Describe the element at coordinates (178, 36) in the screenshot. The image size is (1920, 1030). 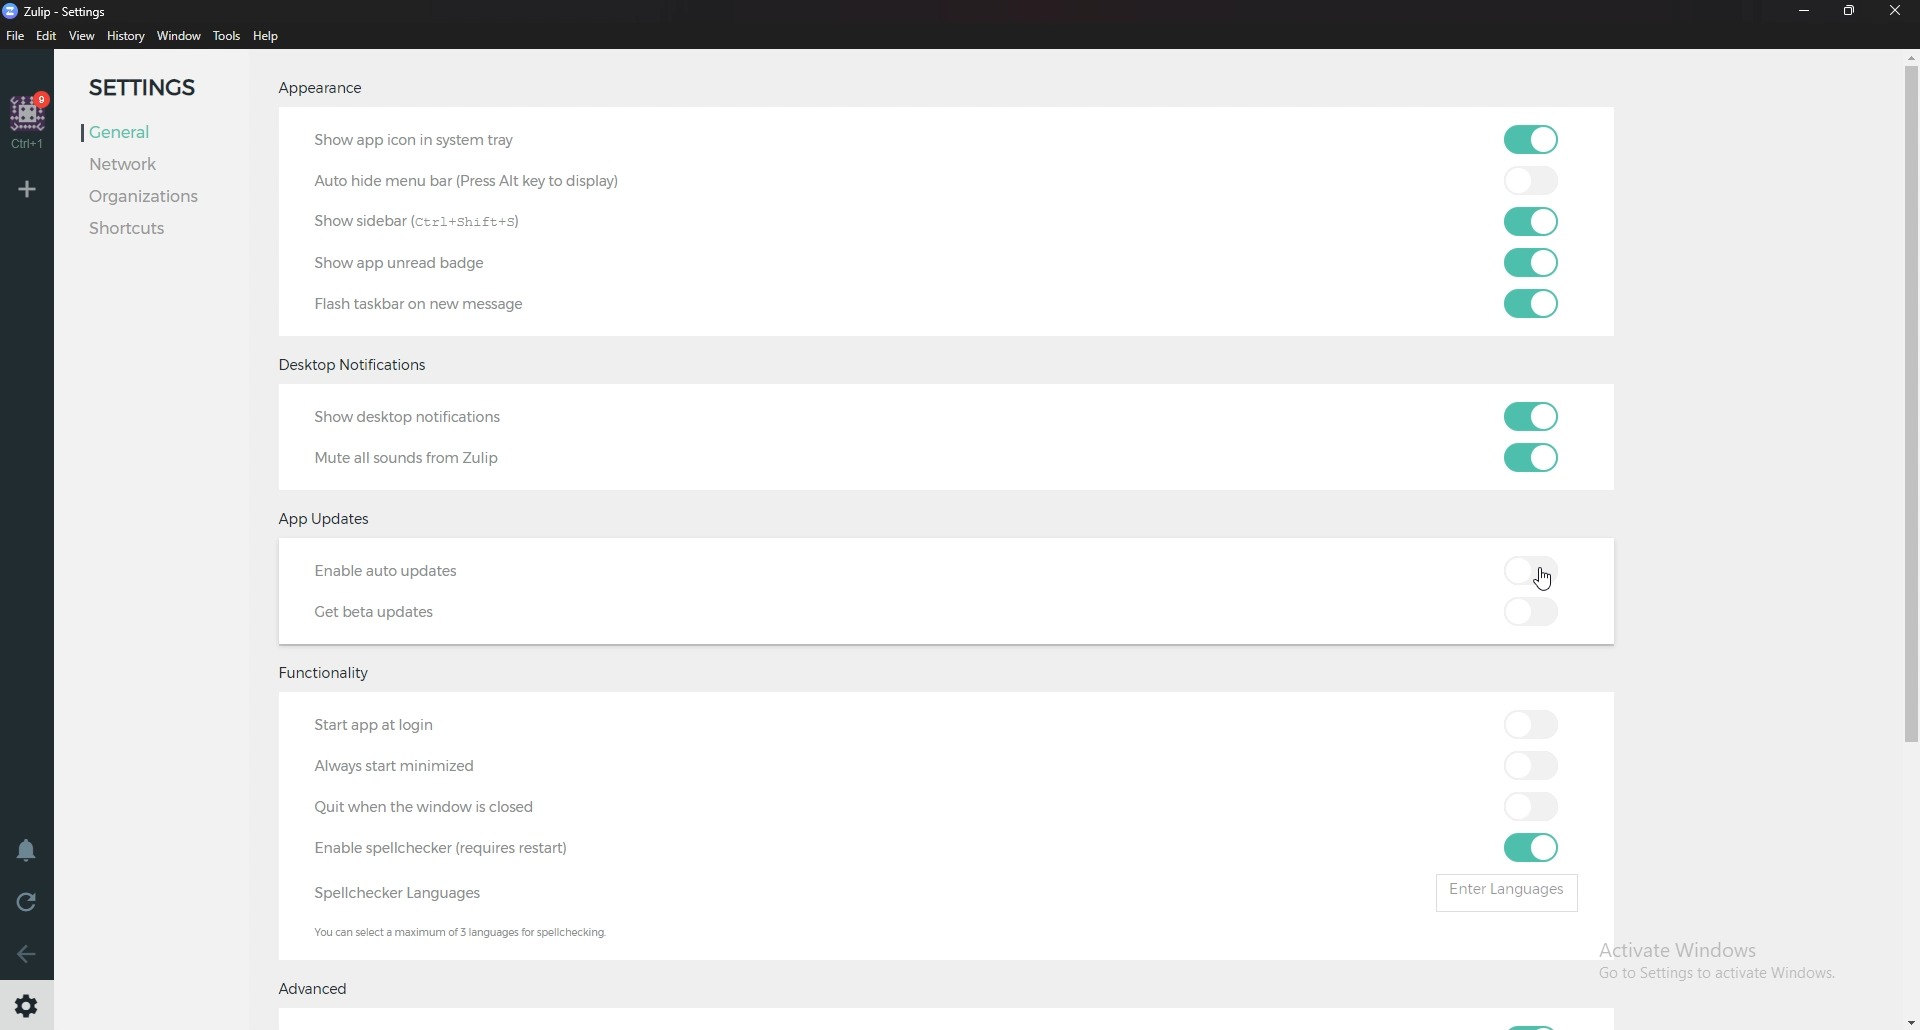
I see `Window` at that location.